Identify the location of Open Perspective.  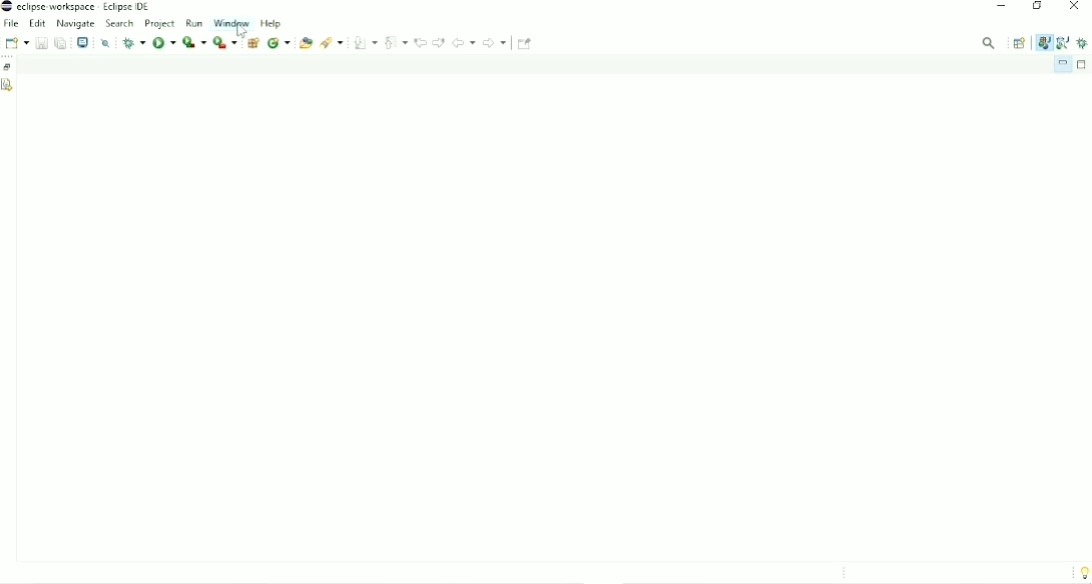
(1020, 43).